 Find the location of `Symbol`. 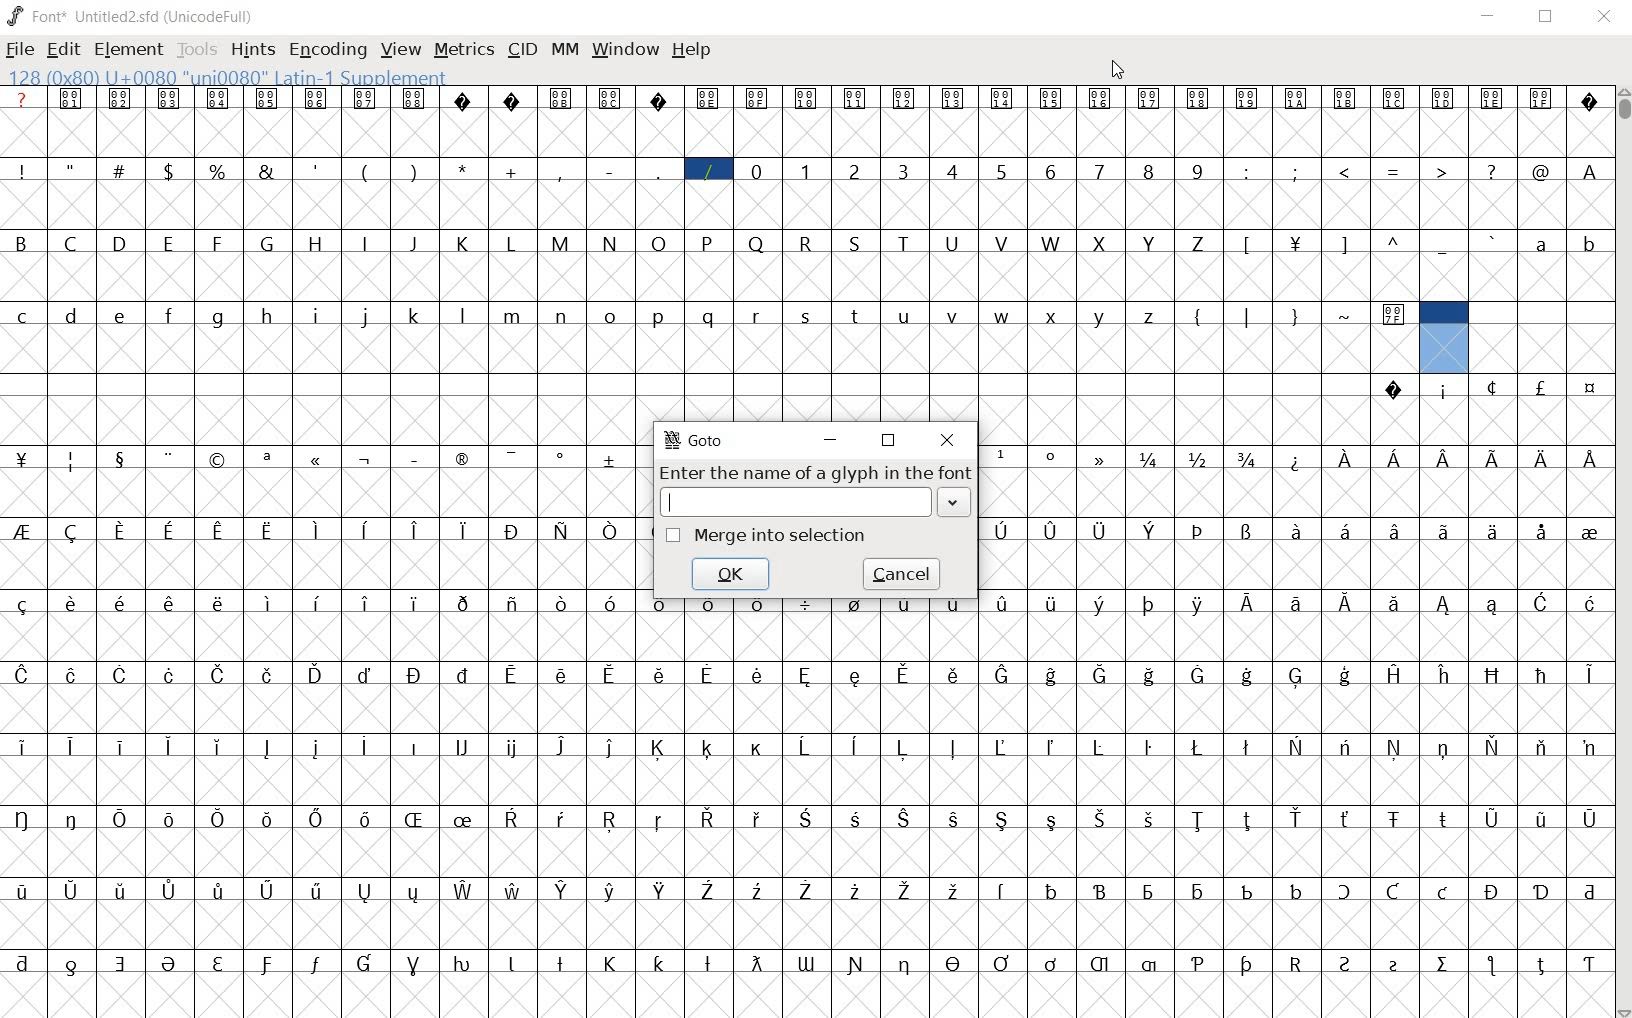

Symbol is located at coordinates (857, 965).